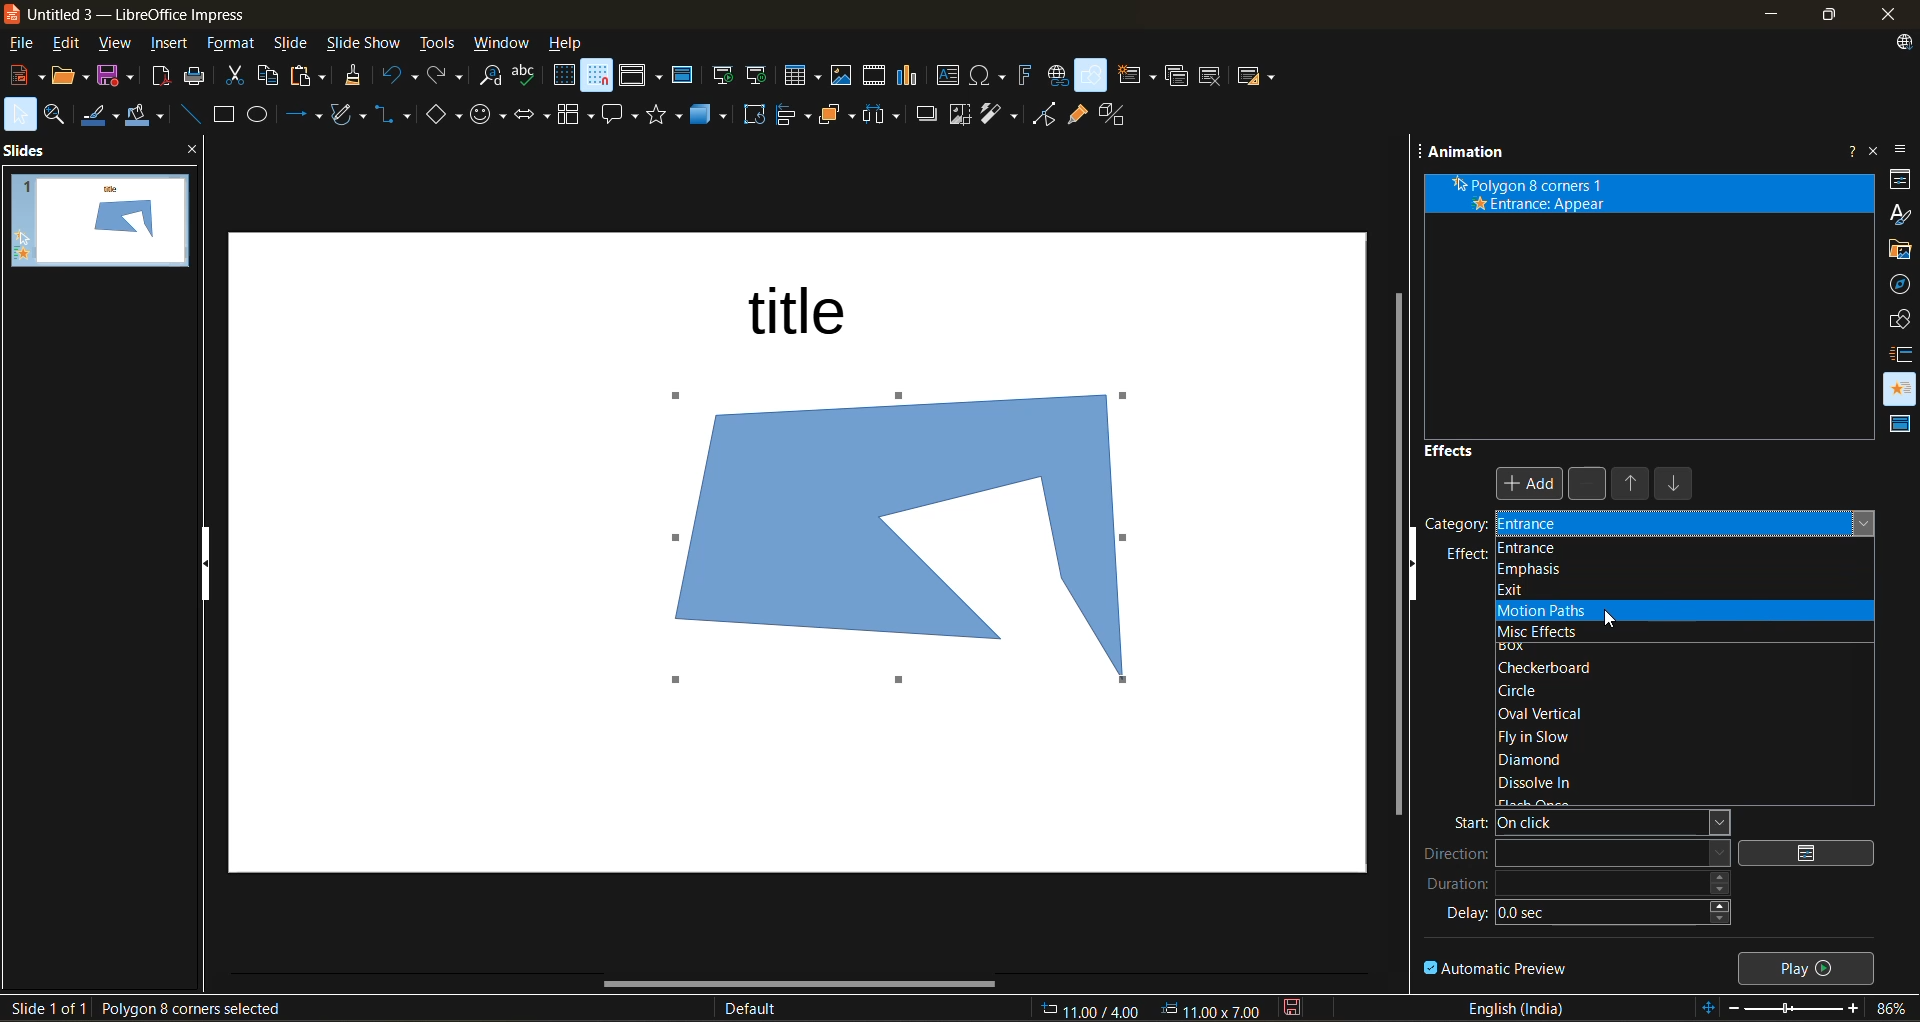 This screenshot has height=1022, width=1920. I want to click on zoom and pan, so click(63, 114).